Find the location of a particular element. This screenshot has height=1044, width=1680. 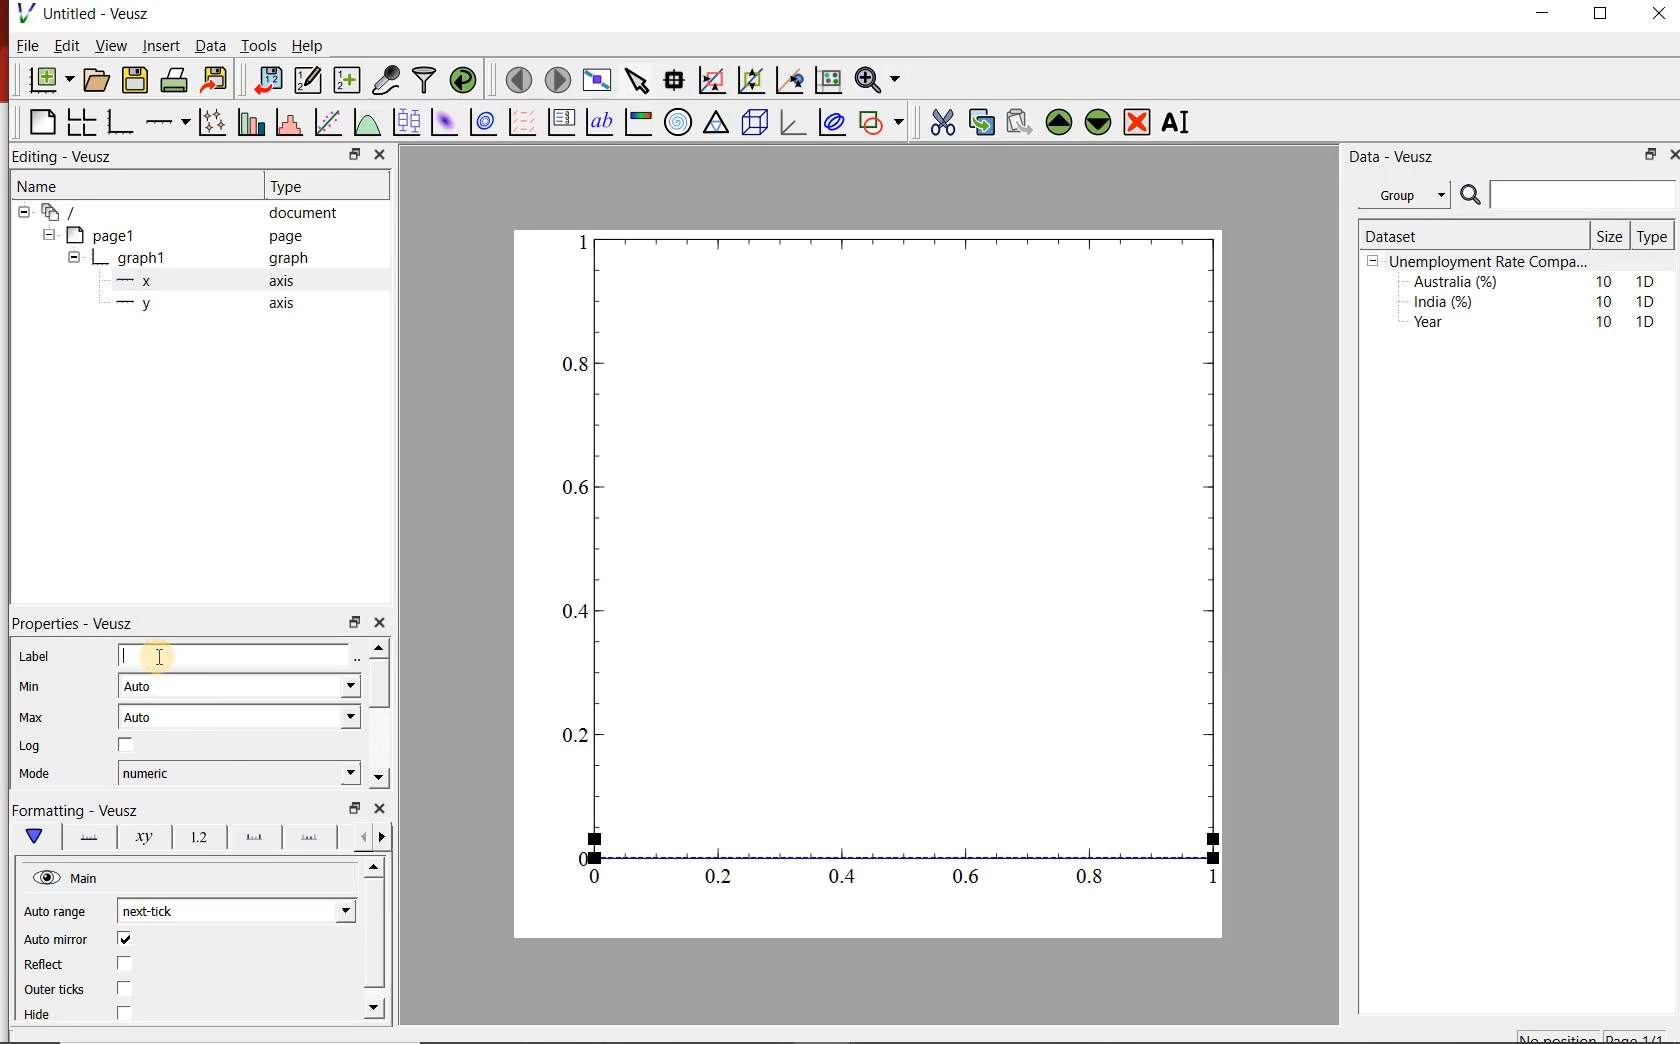

scroll bar is located at coordinates (375, 933).